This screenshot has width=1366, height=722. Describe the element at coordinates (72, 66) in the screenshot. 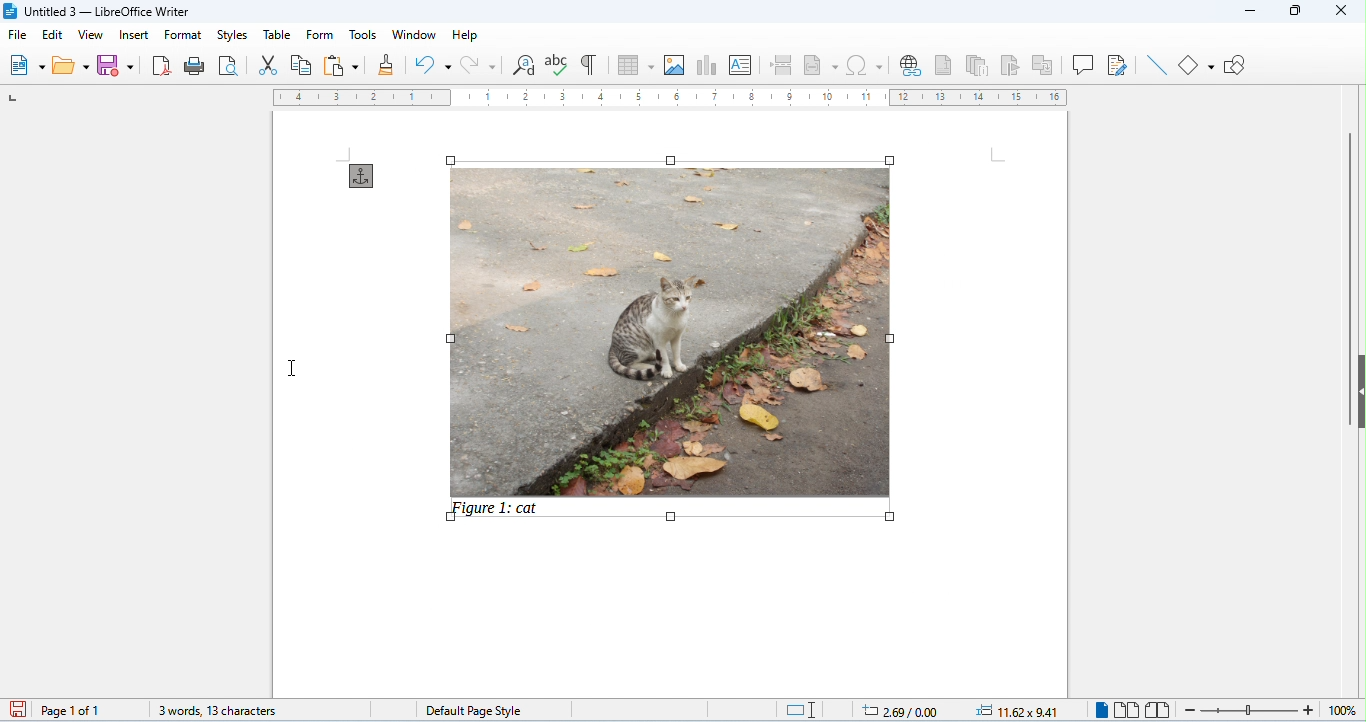

I see `open` at that location.